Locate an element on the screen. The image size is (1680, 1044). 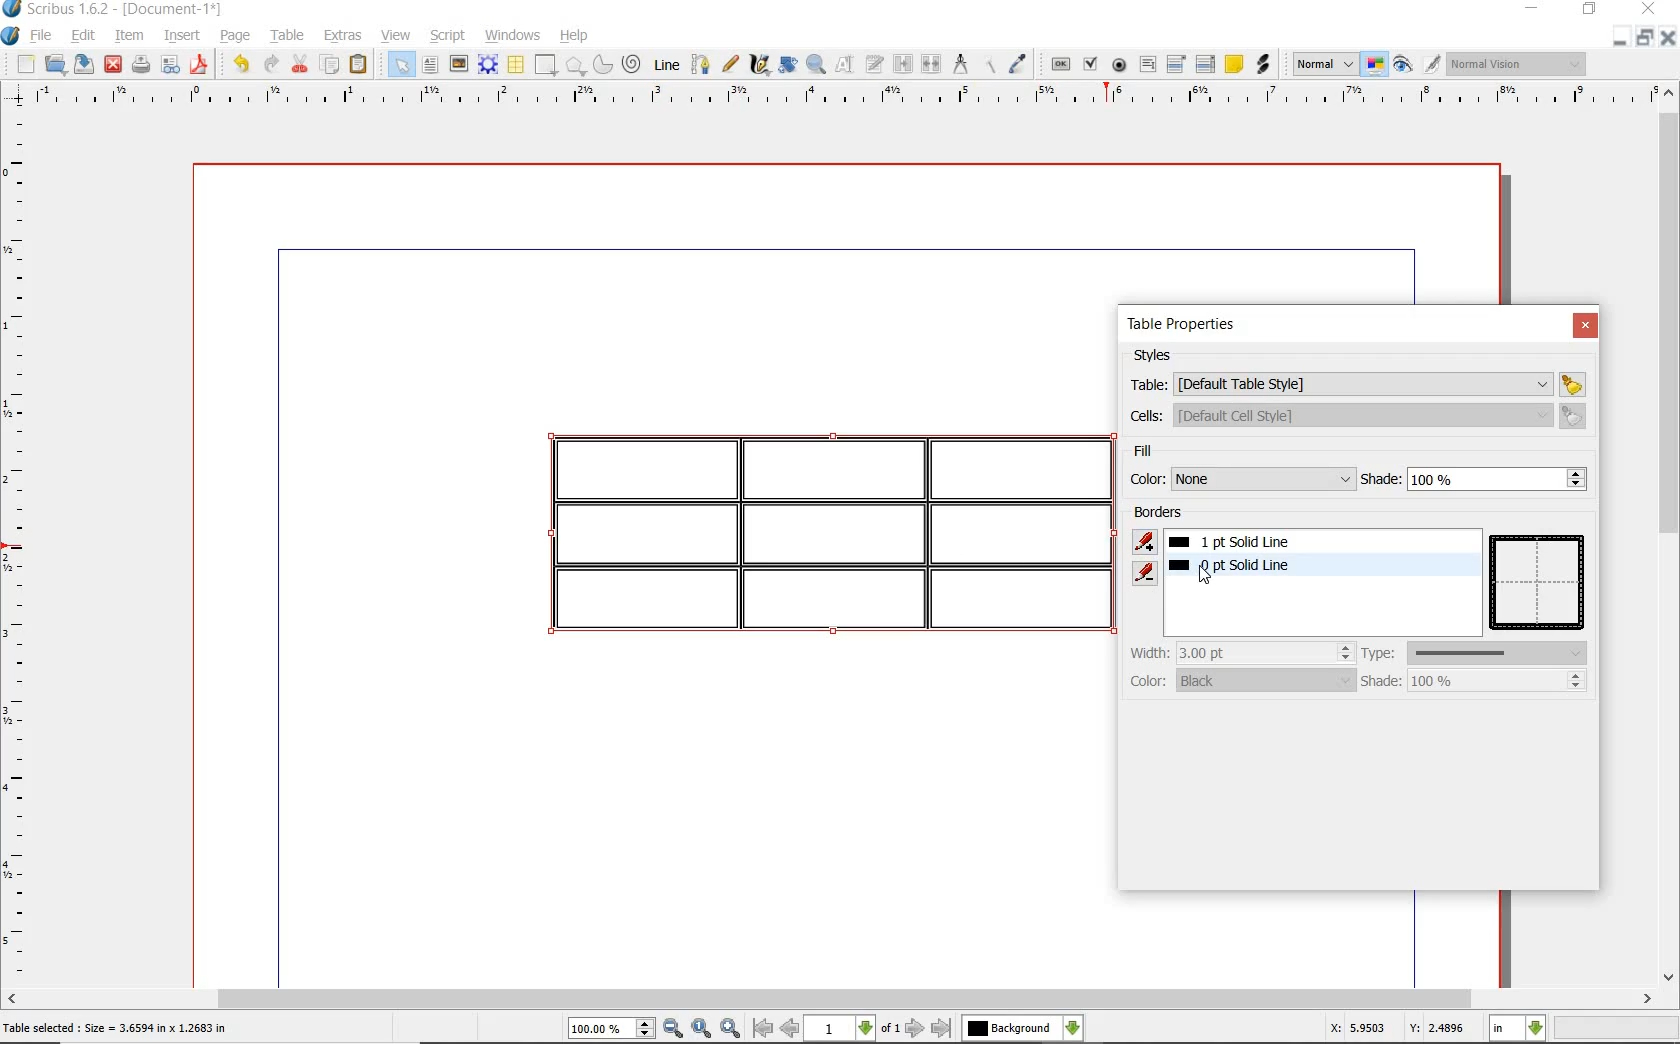
zoom in and out is located at coordinates (817, 65).